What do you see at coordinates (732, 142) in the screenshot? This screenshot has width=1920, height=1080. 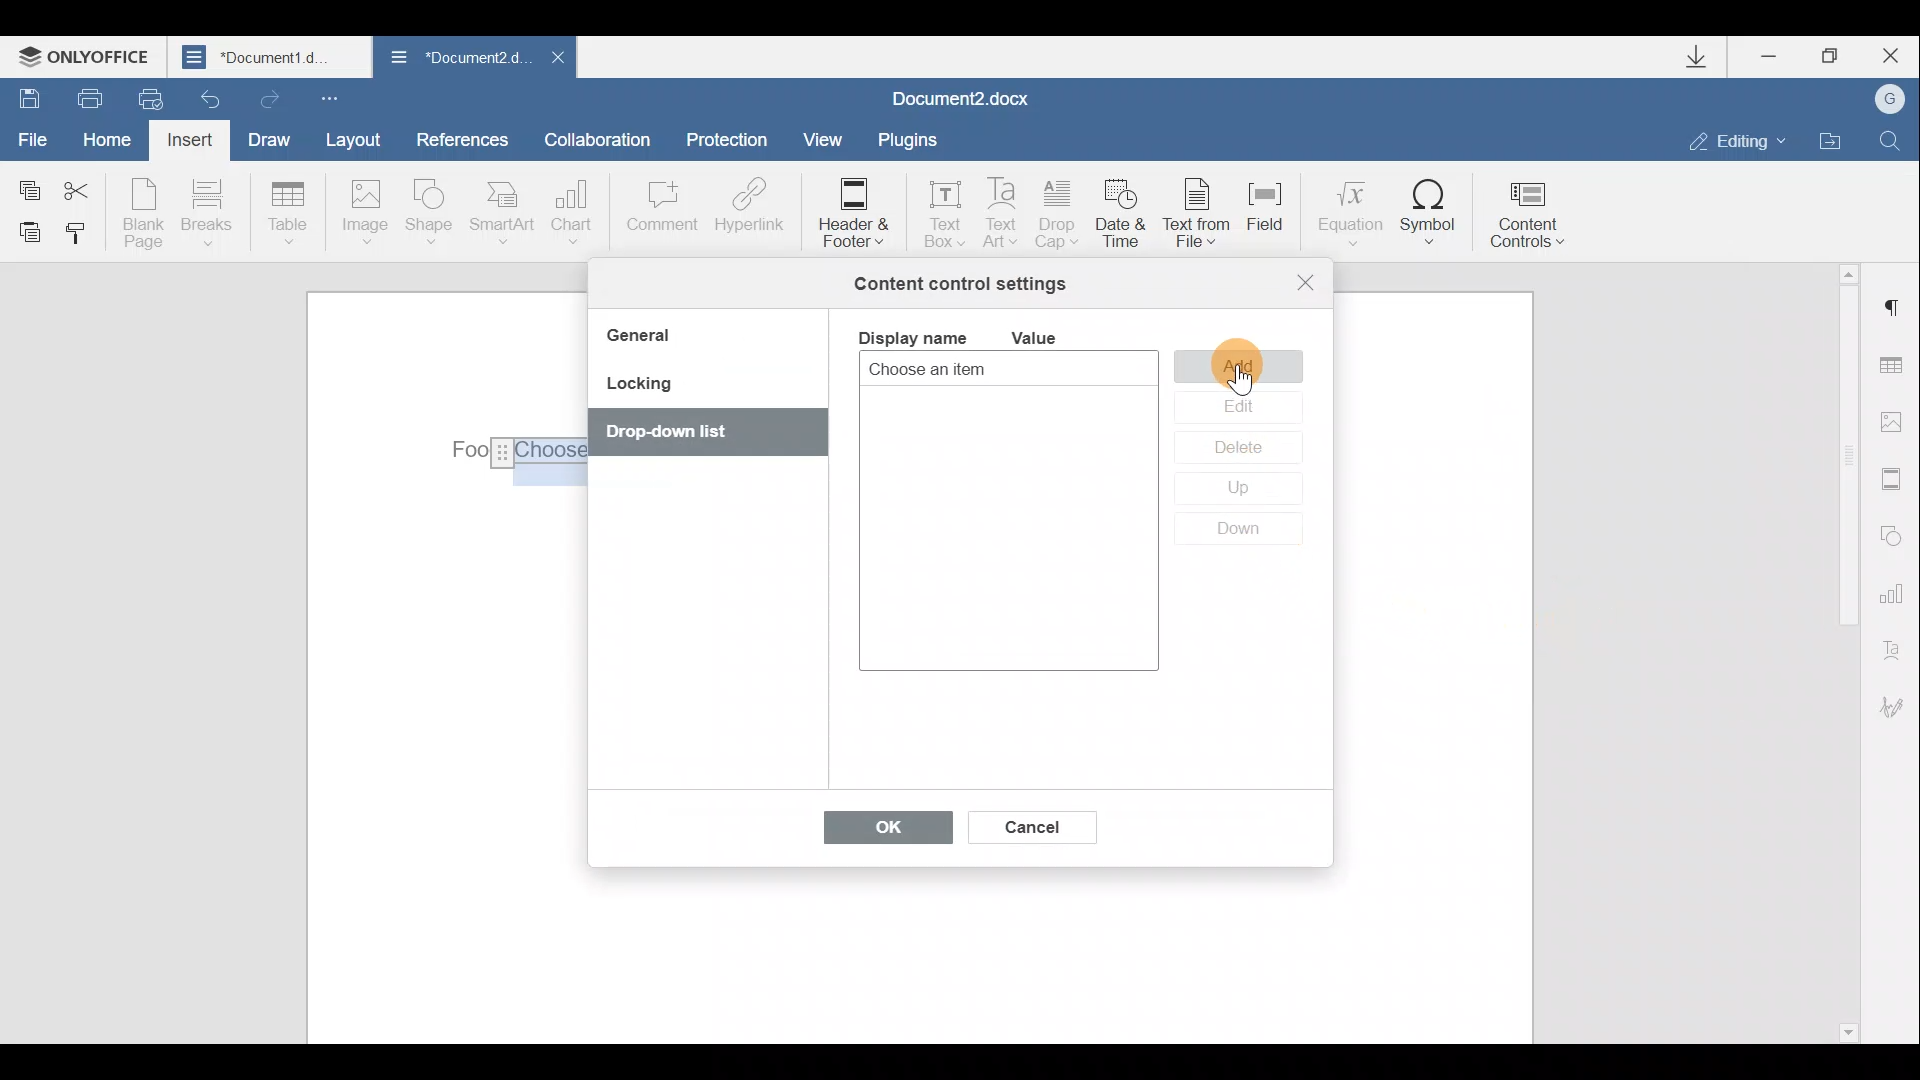 I see `Protection` at bounding box center [732, 142].